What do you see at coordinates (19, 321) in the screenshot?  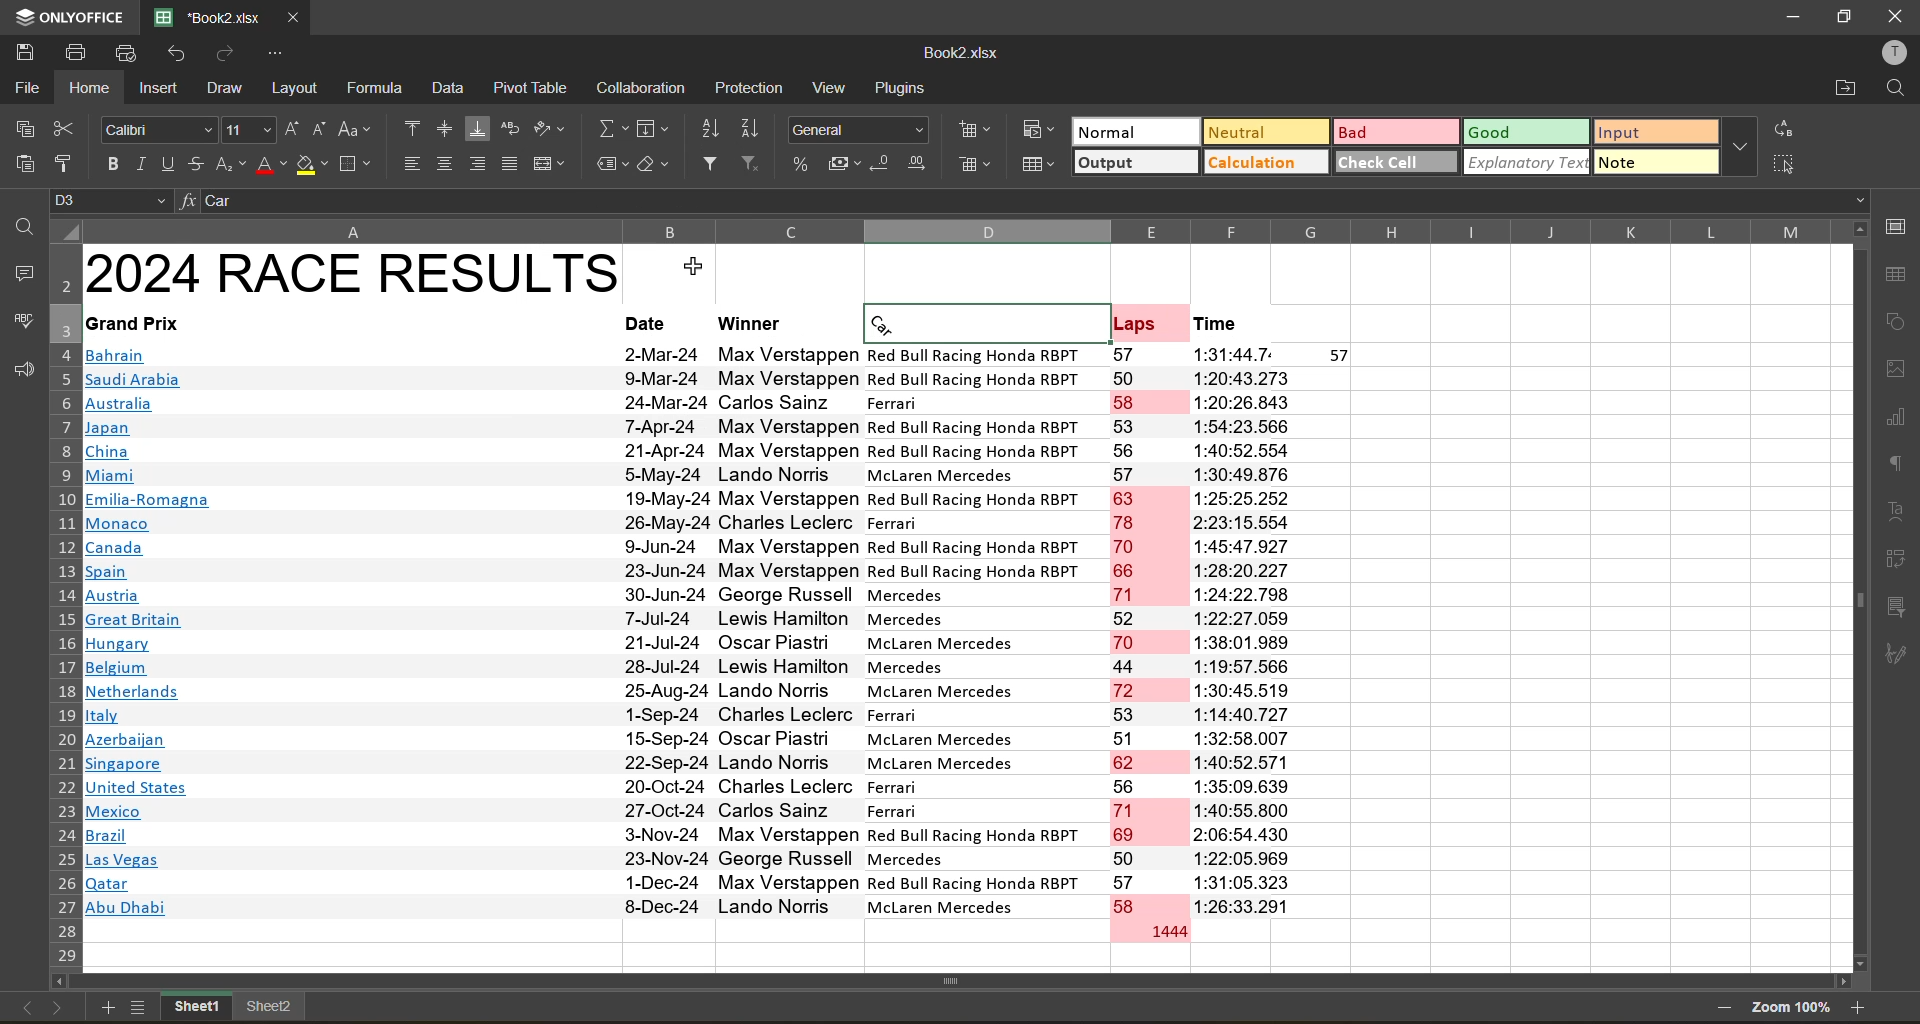 I see `spellcheck` at bounding box center [19, 321].